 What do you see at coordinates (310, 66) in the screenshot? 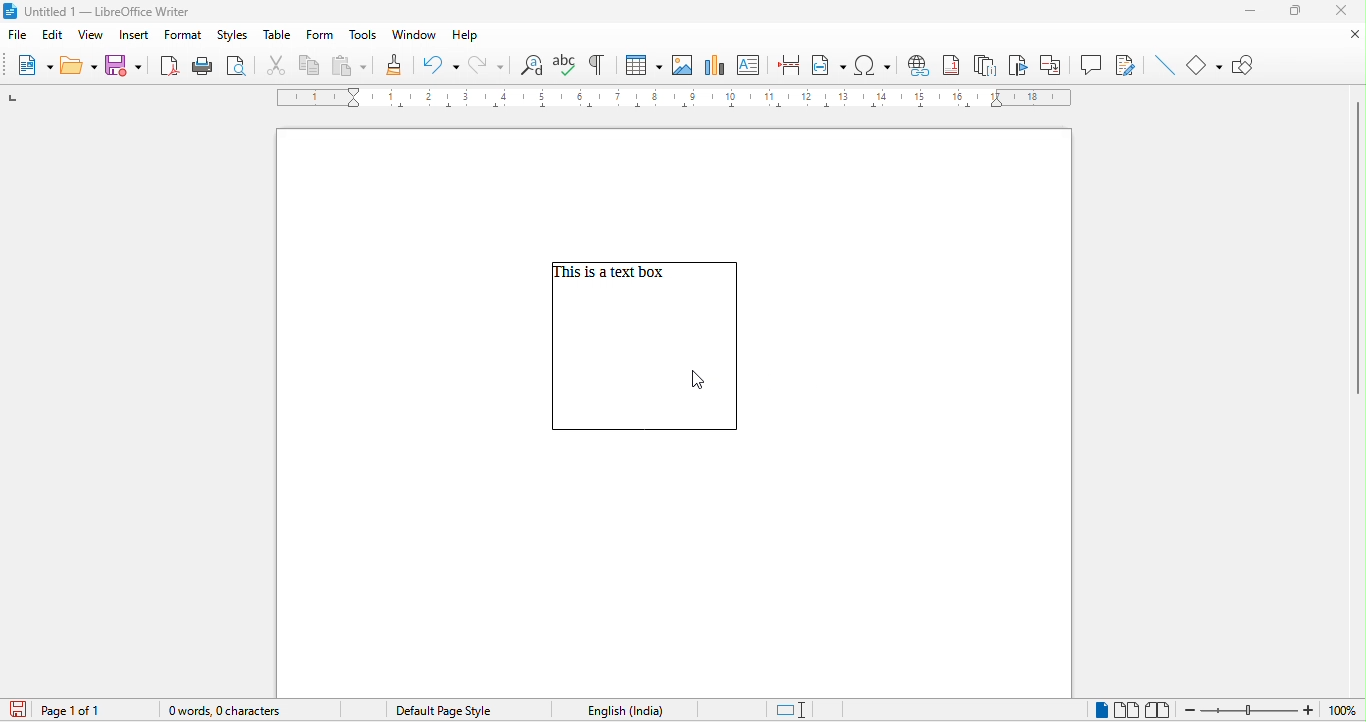
I see `copy` at bounding box center [310, 66].